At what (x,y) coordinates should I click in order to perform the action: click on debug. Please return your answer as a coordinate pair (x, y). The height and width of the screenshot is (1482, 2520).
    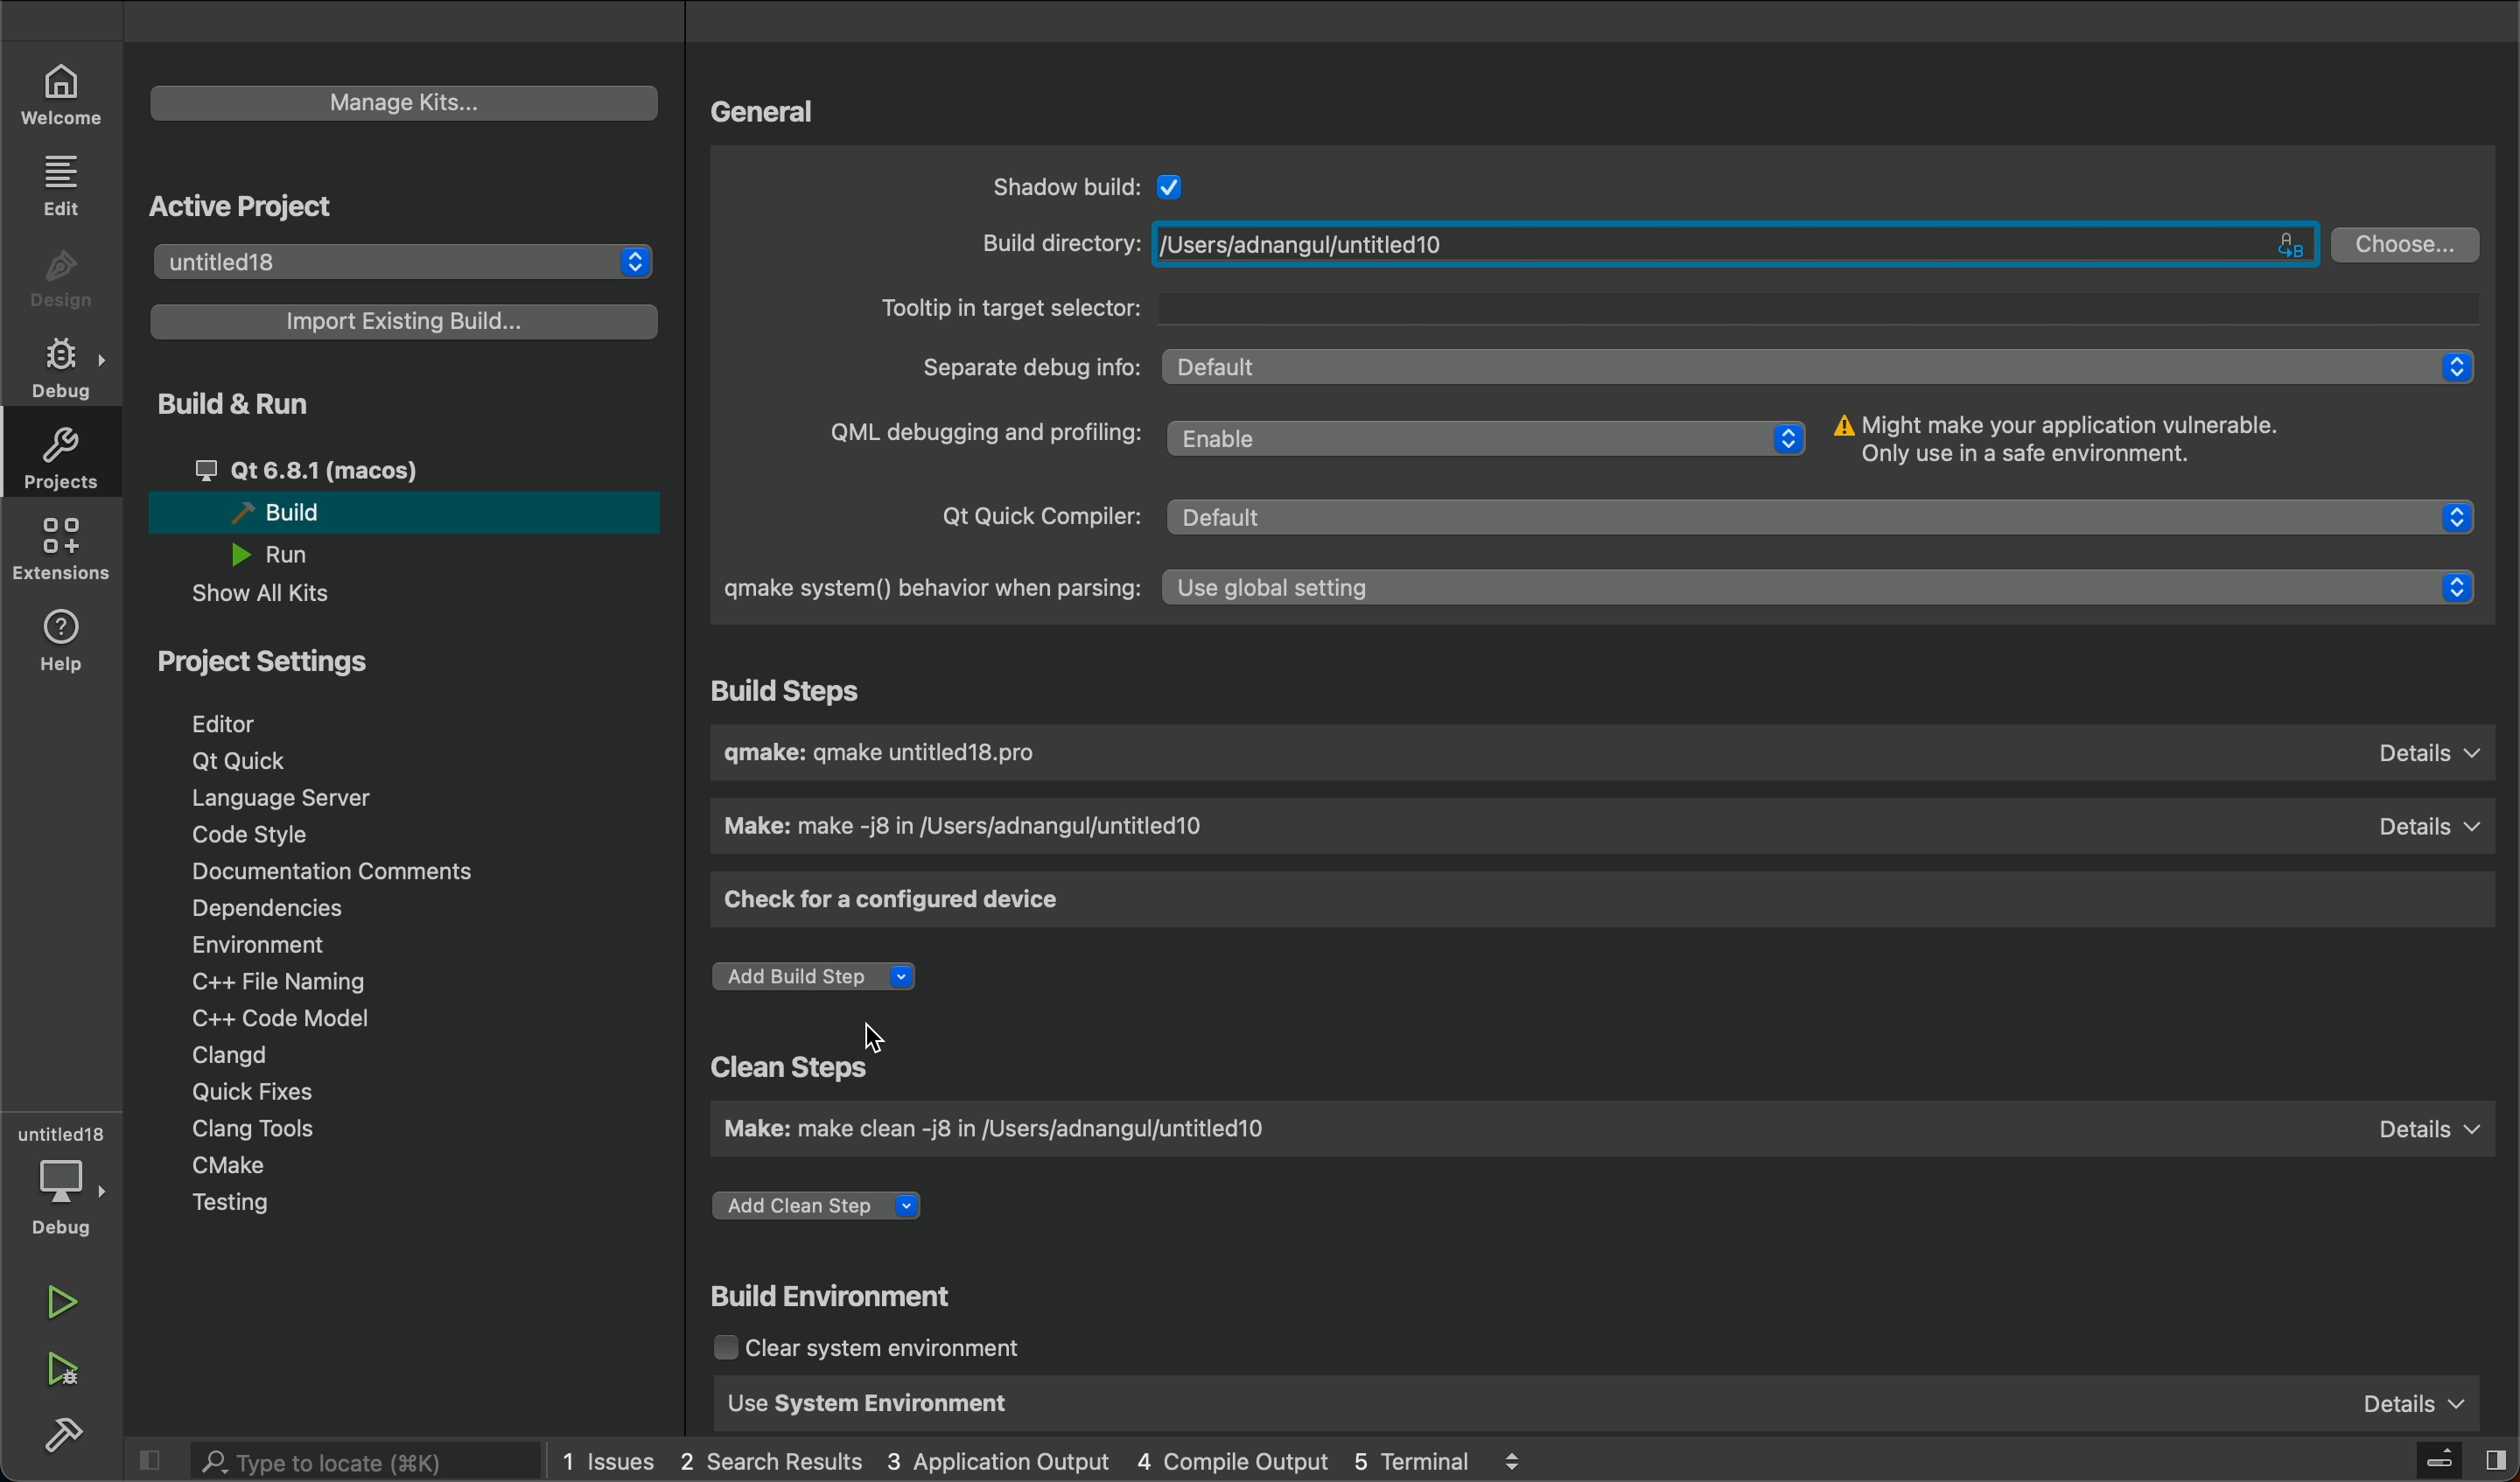
    Looking at the image, I should click on (60, 1205).